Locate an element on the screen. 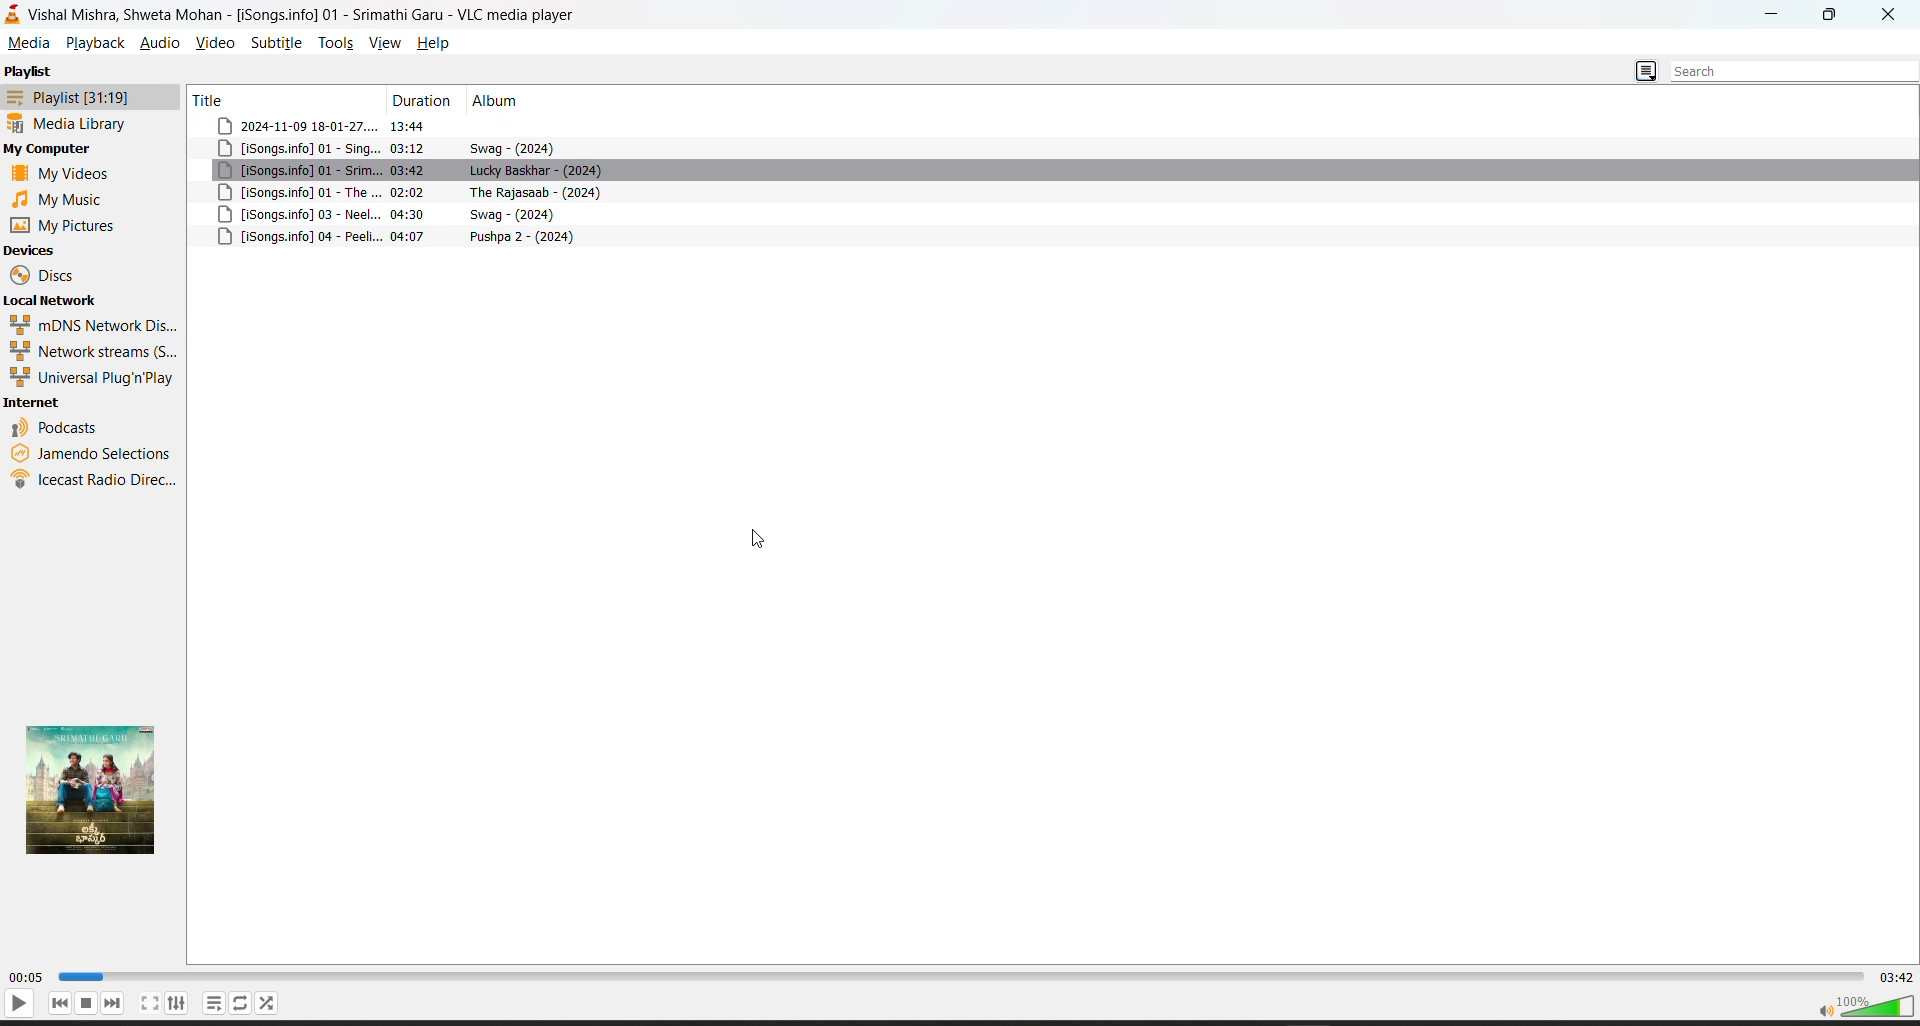 This screenshot has height=1026, width=1920. current track time is located at coordinates (24, 978).